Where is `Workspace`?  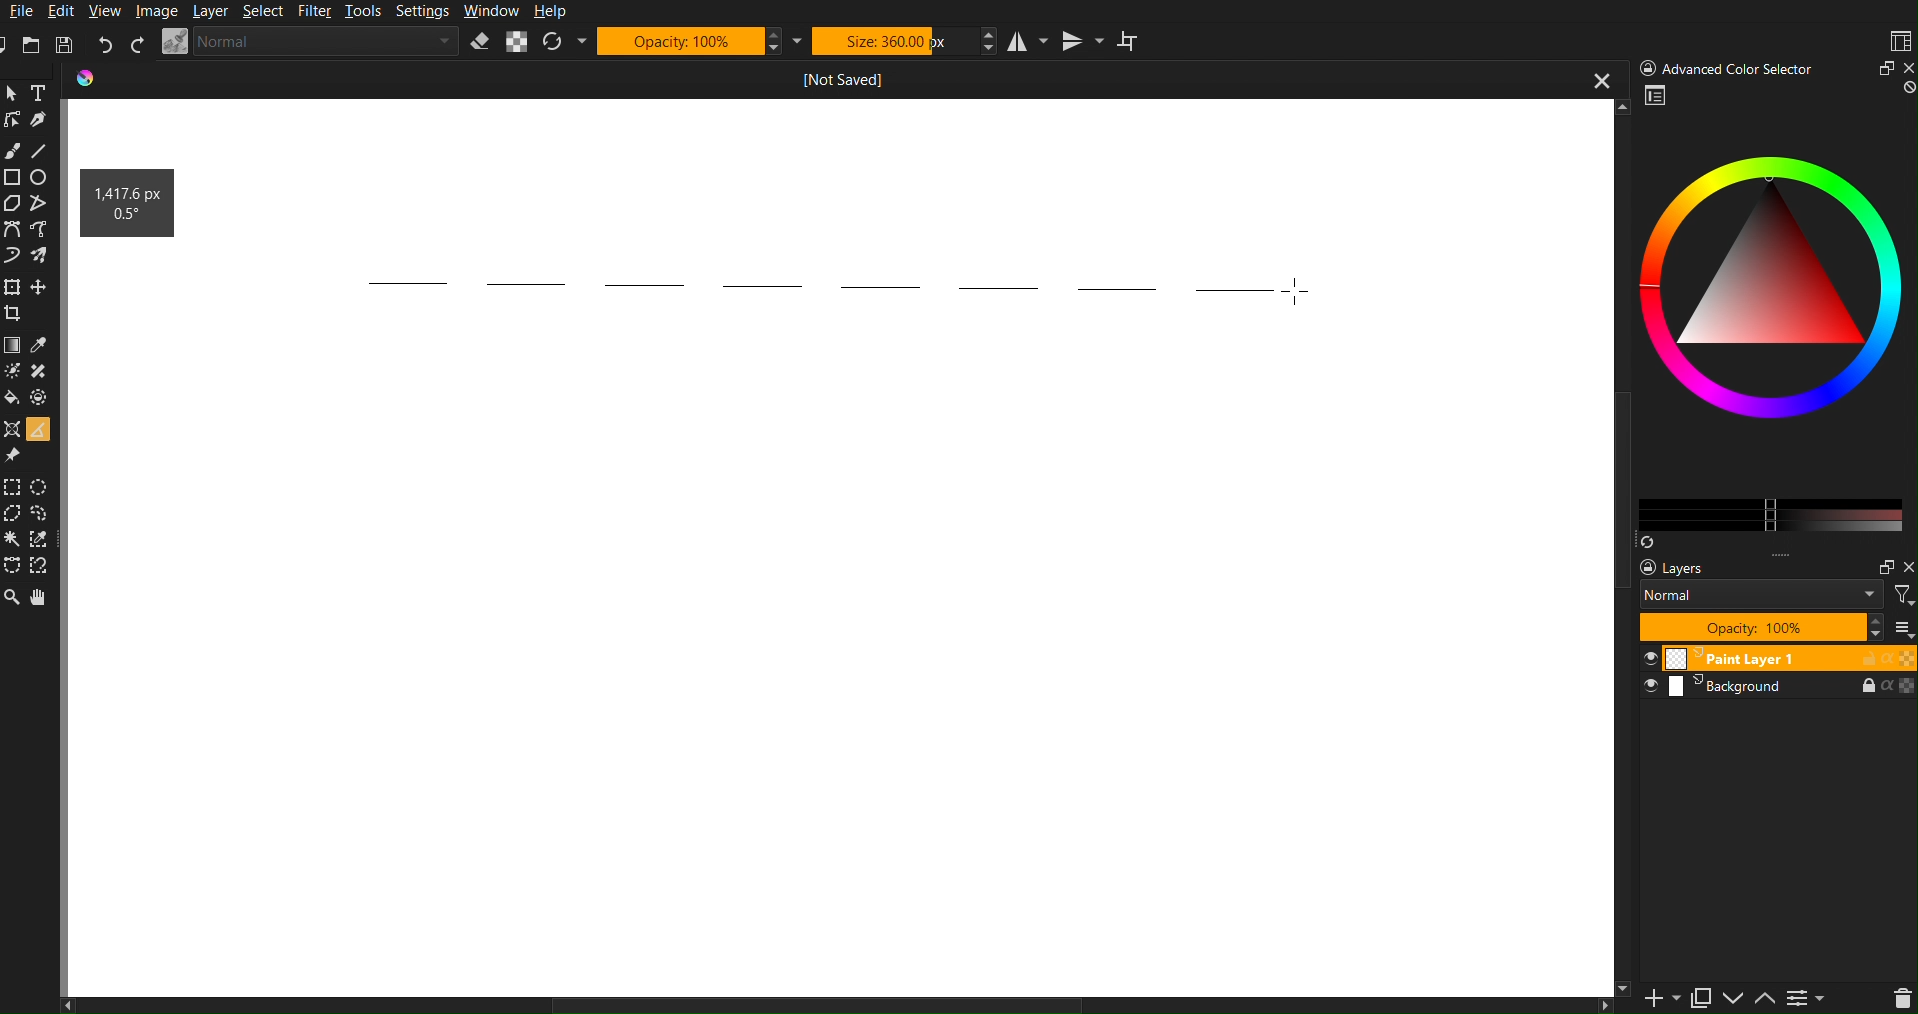 Workspace is located at coordinates (844, 664).